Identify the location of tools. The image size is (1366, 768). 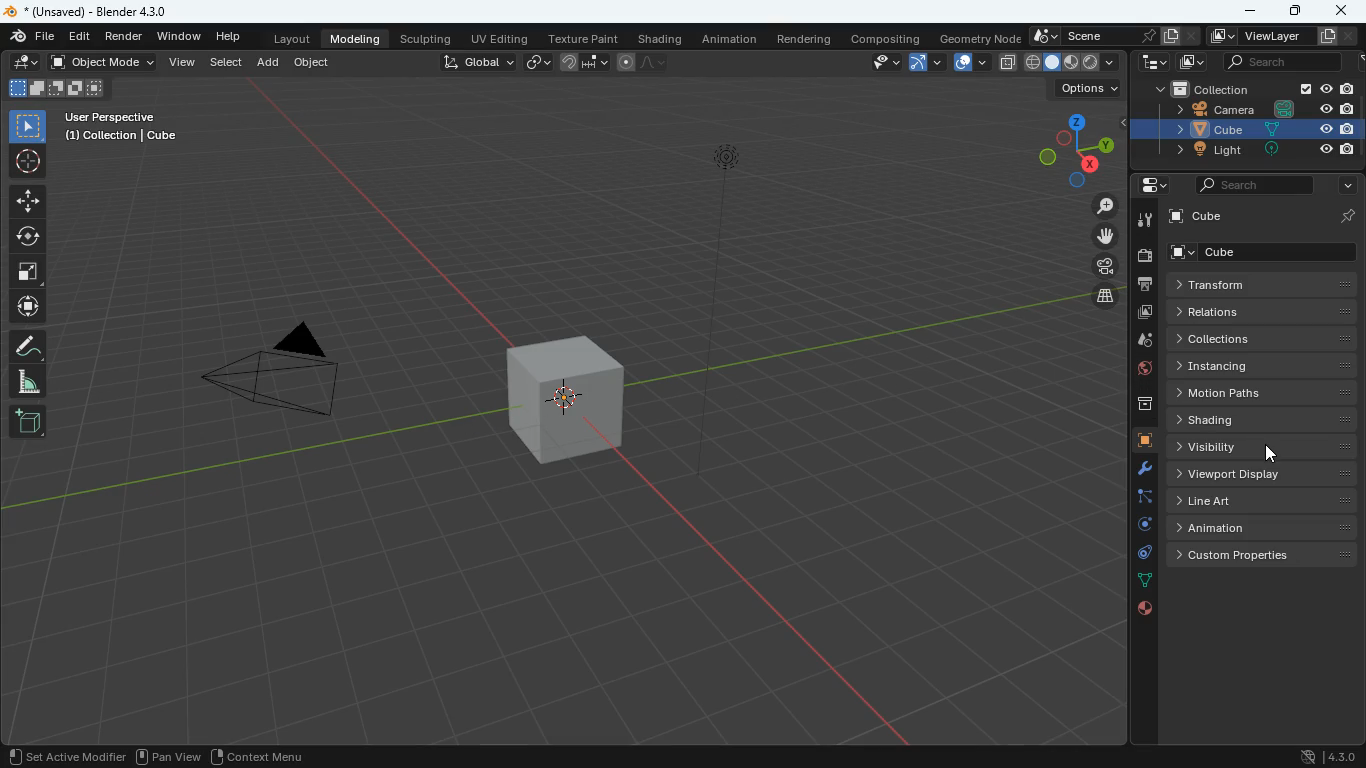
(1137, 470).